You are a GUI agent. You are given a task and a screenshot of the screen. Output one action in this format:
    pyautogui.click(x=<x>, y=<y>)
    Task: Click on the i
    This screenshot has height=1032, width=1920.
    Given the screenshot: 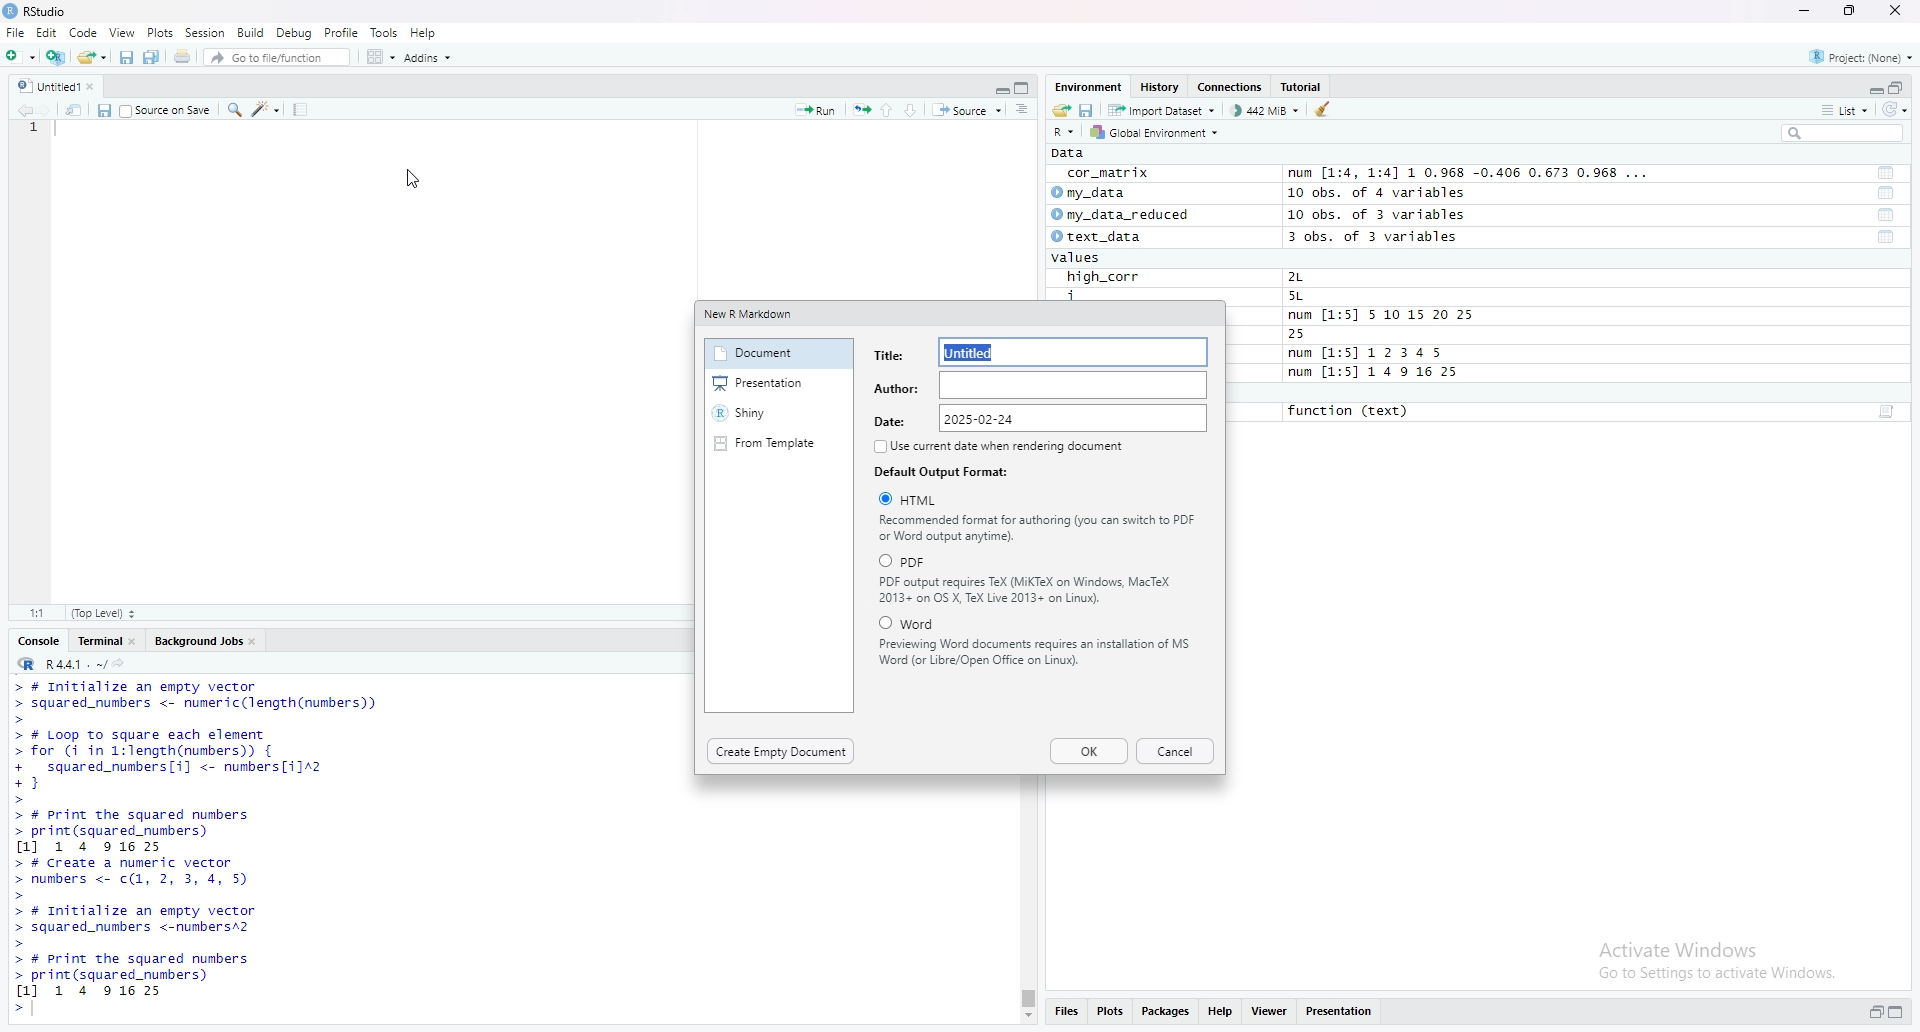 What is the action you would take?
    pyautogui.click(x=1097, y=294)
    